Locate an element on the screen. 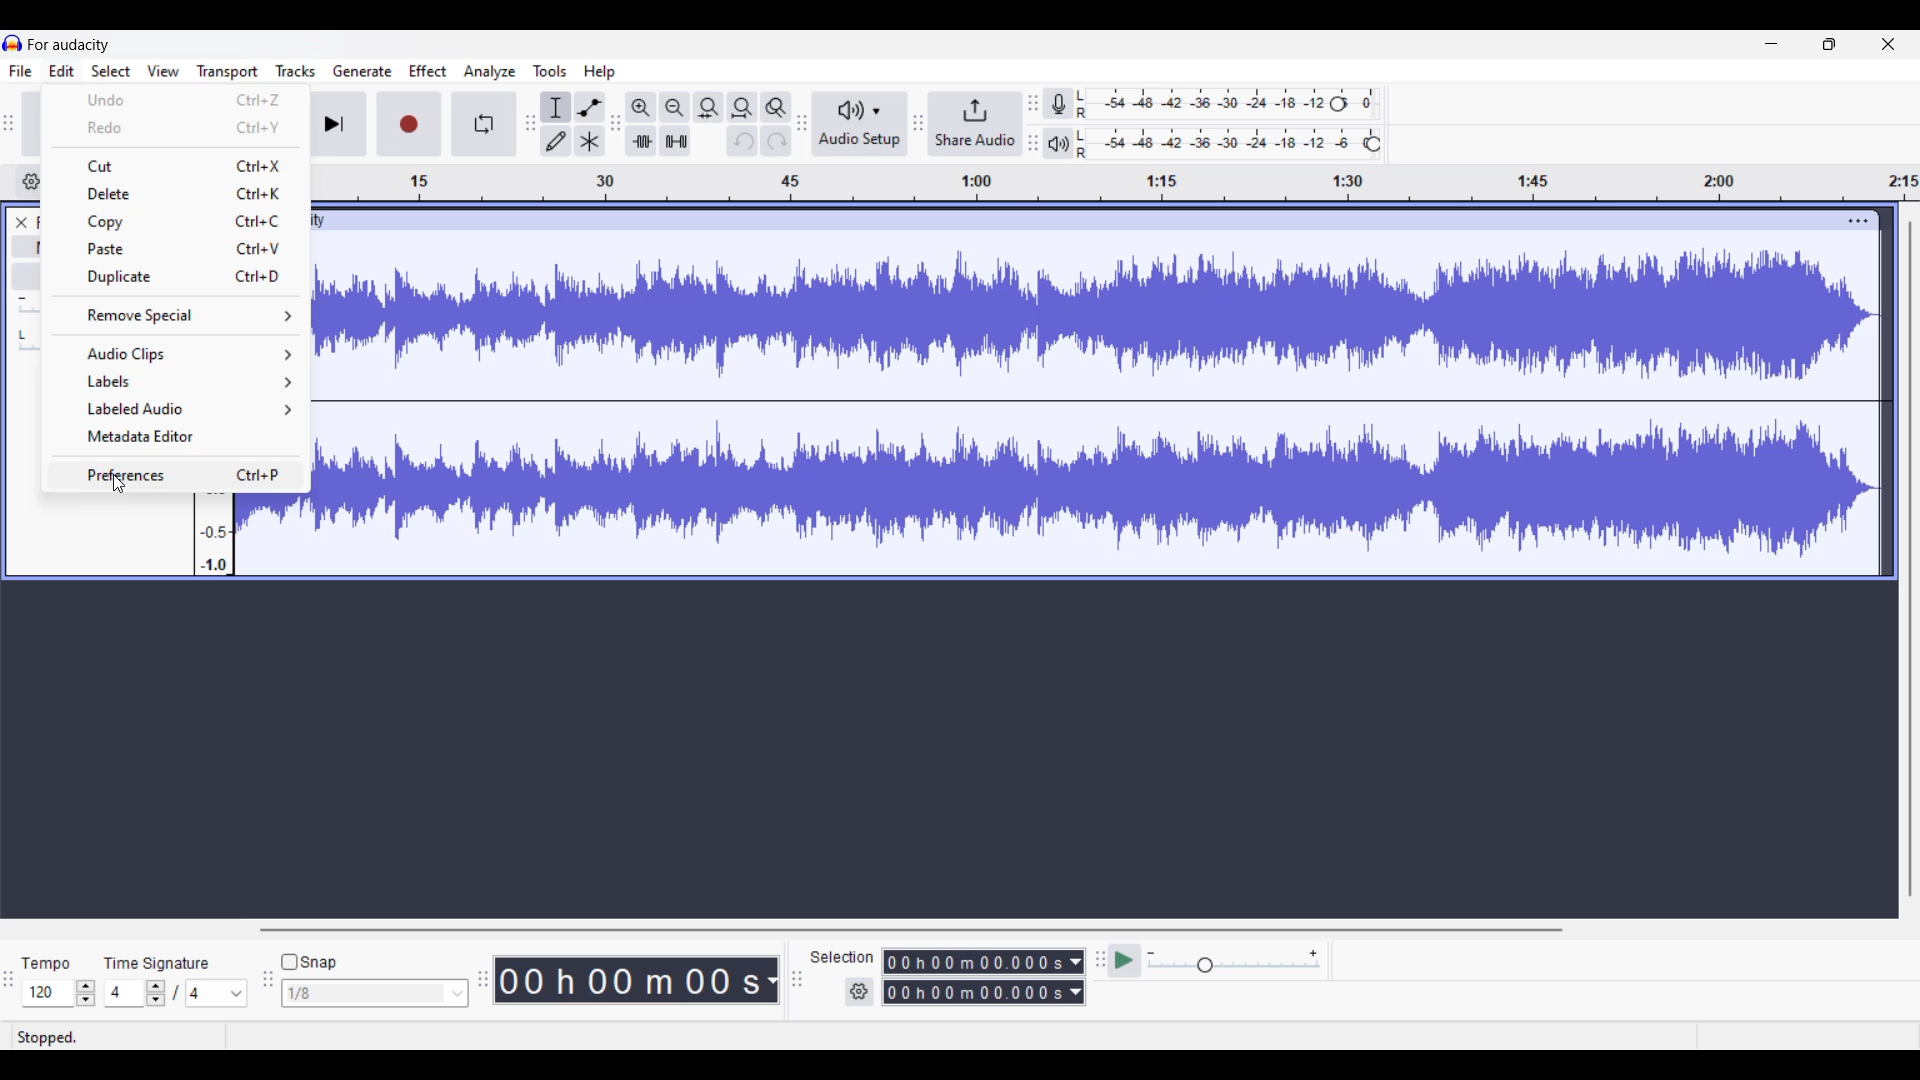 This screenshot has width=1920, height=1080. Zoom toggle is located at coordinates (776, 108).